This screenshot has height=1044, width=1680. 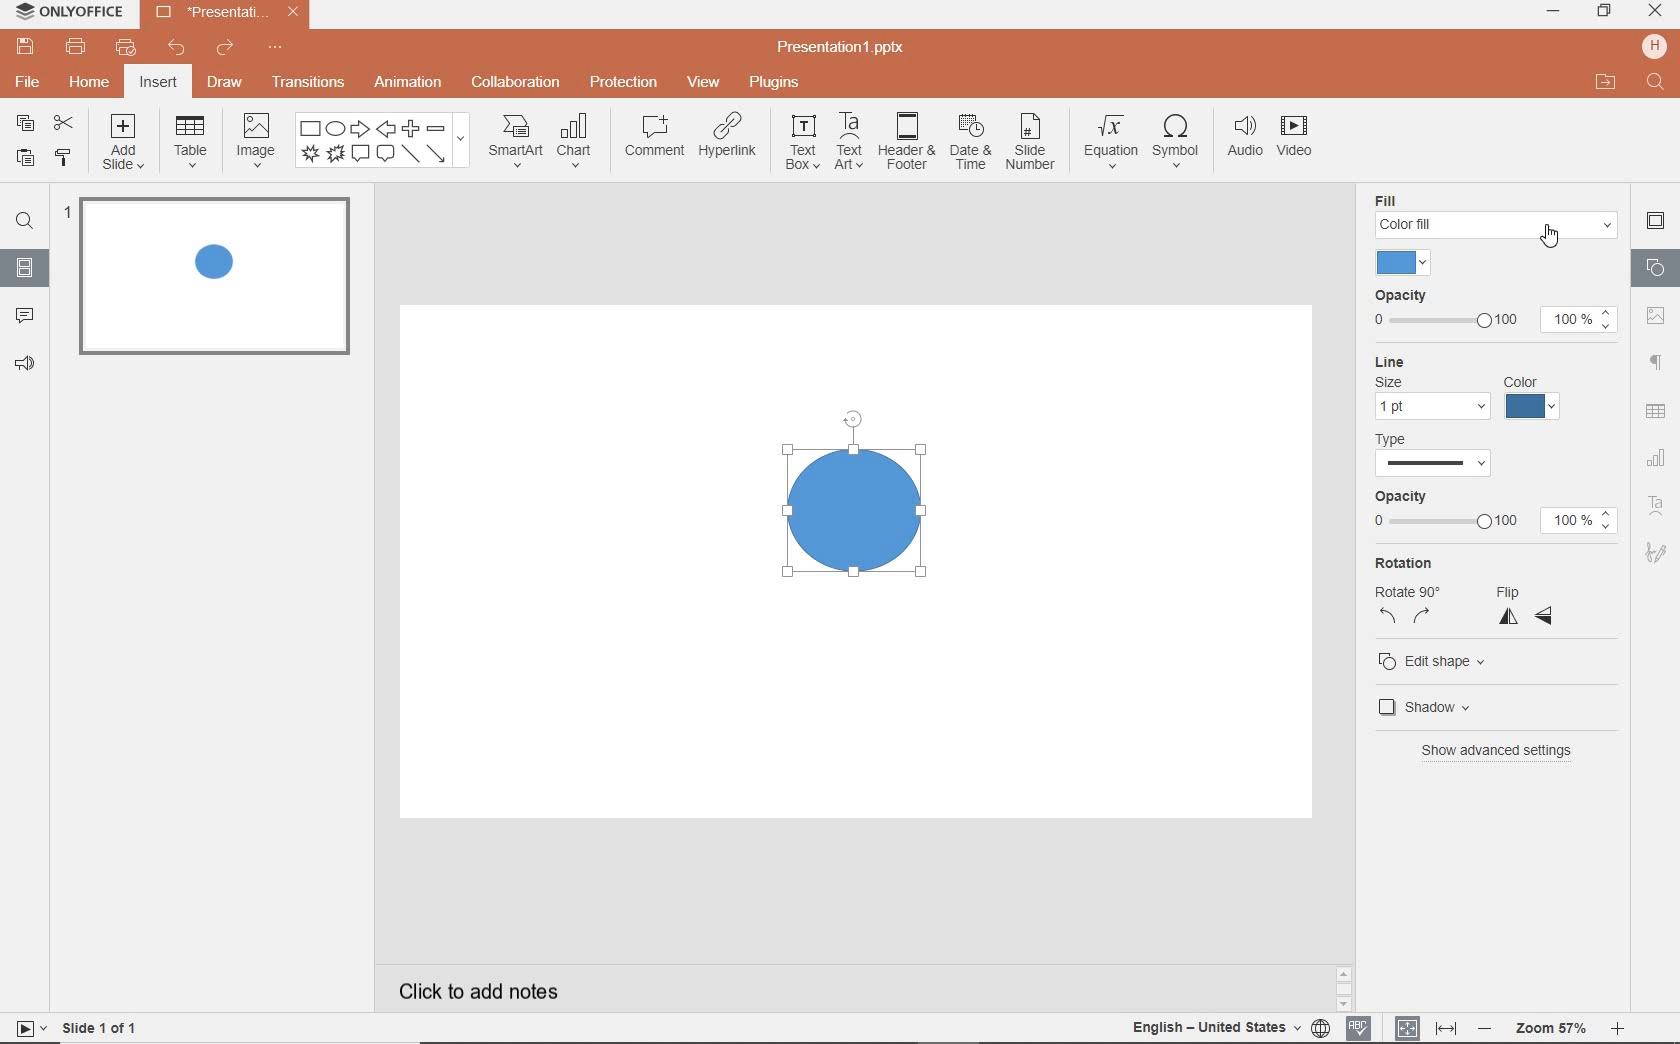 What do you see at coordinates (77, 46) in the screenshot?
I see `print` at bounding box center [77, 46].